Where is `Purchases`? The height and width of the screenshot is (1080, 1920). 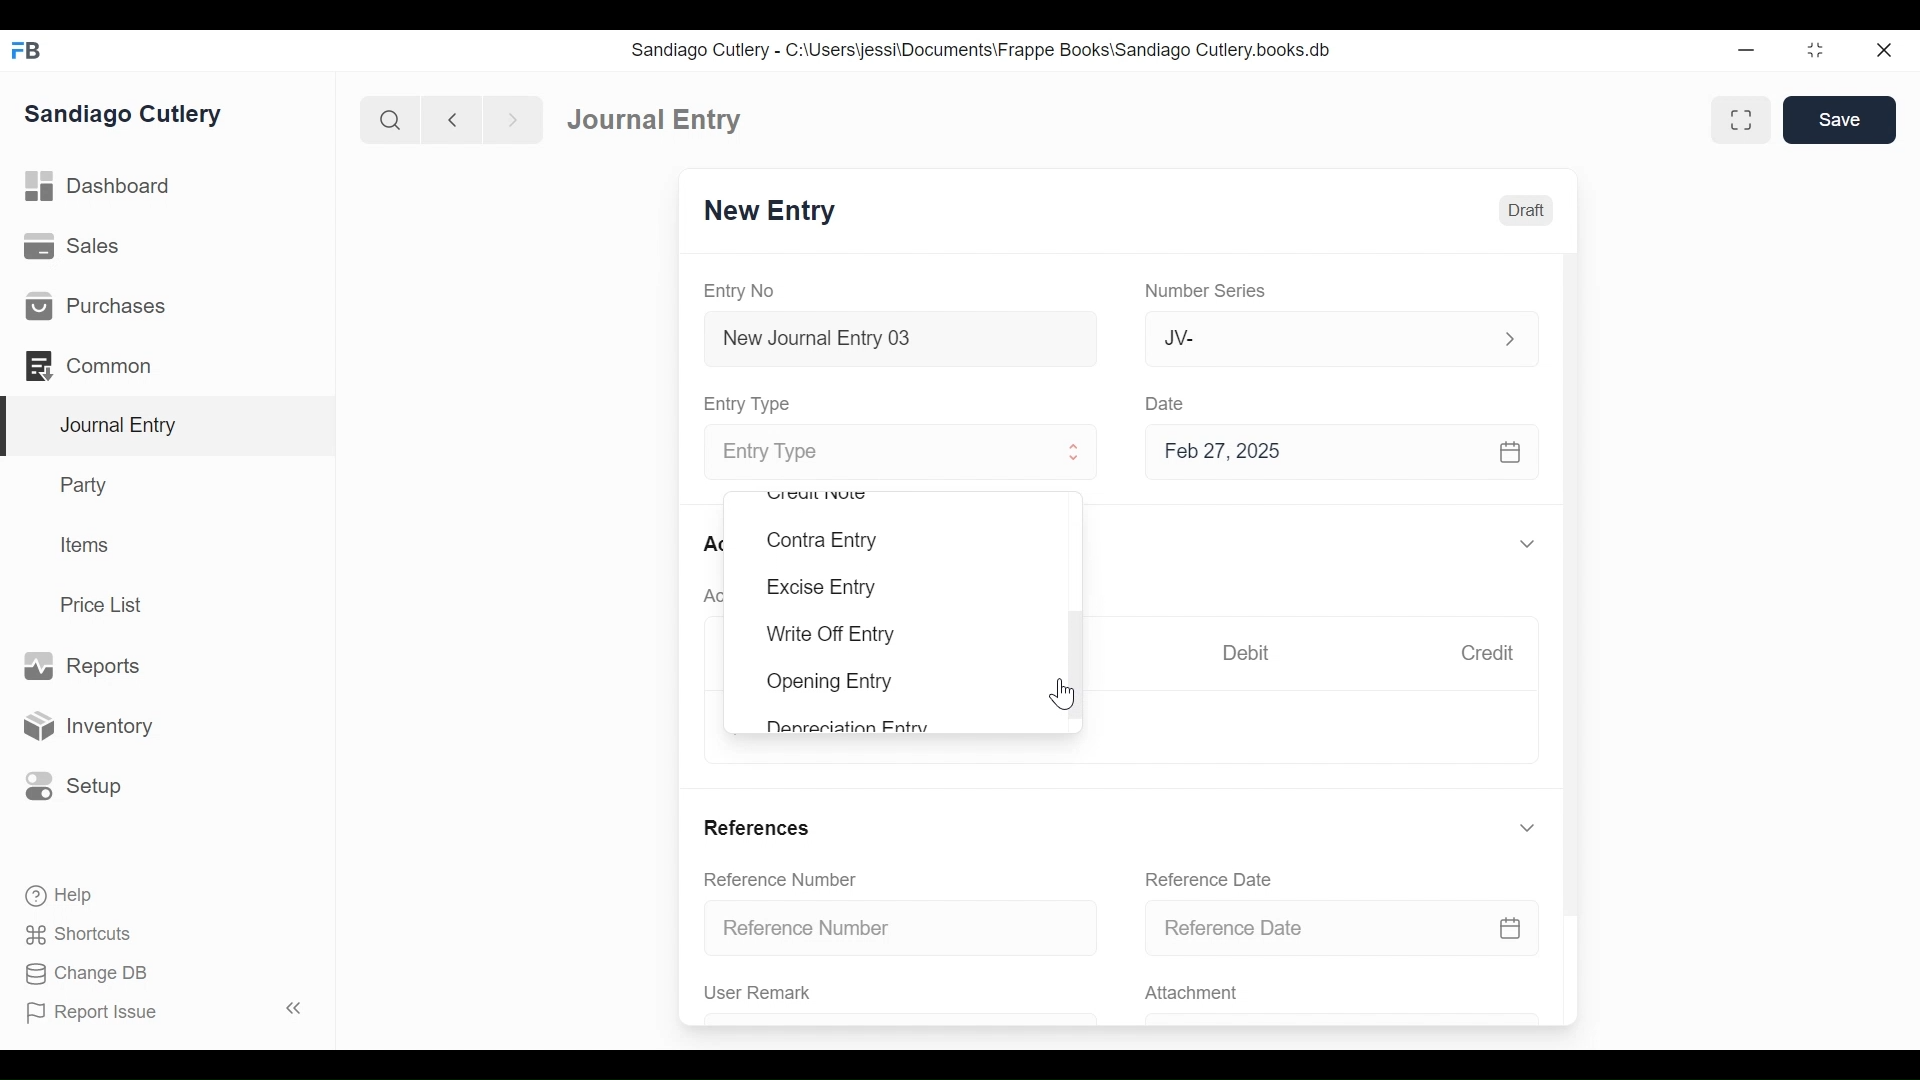
Purchases is located at coordinates (99, 306).